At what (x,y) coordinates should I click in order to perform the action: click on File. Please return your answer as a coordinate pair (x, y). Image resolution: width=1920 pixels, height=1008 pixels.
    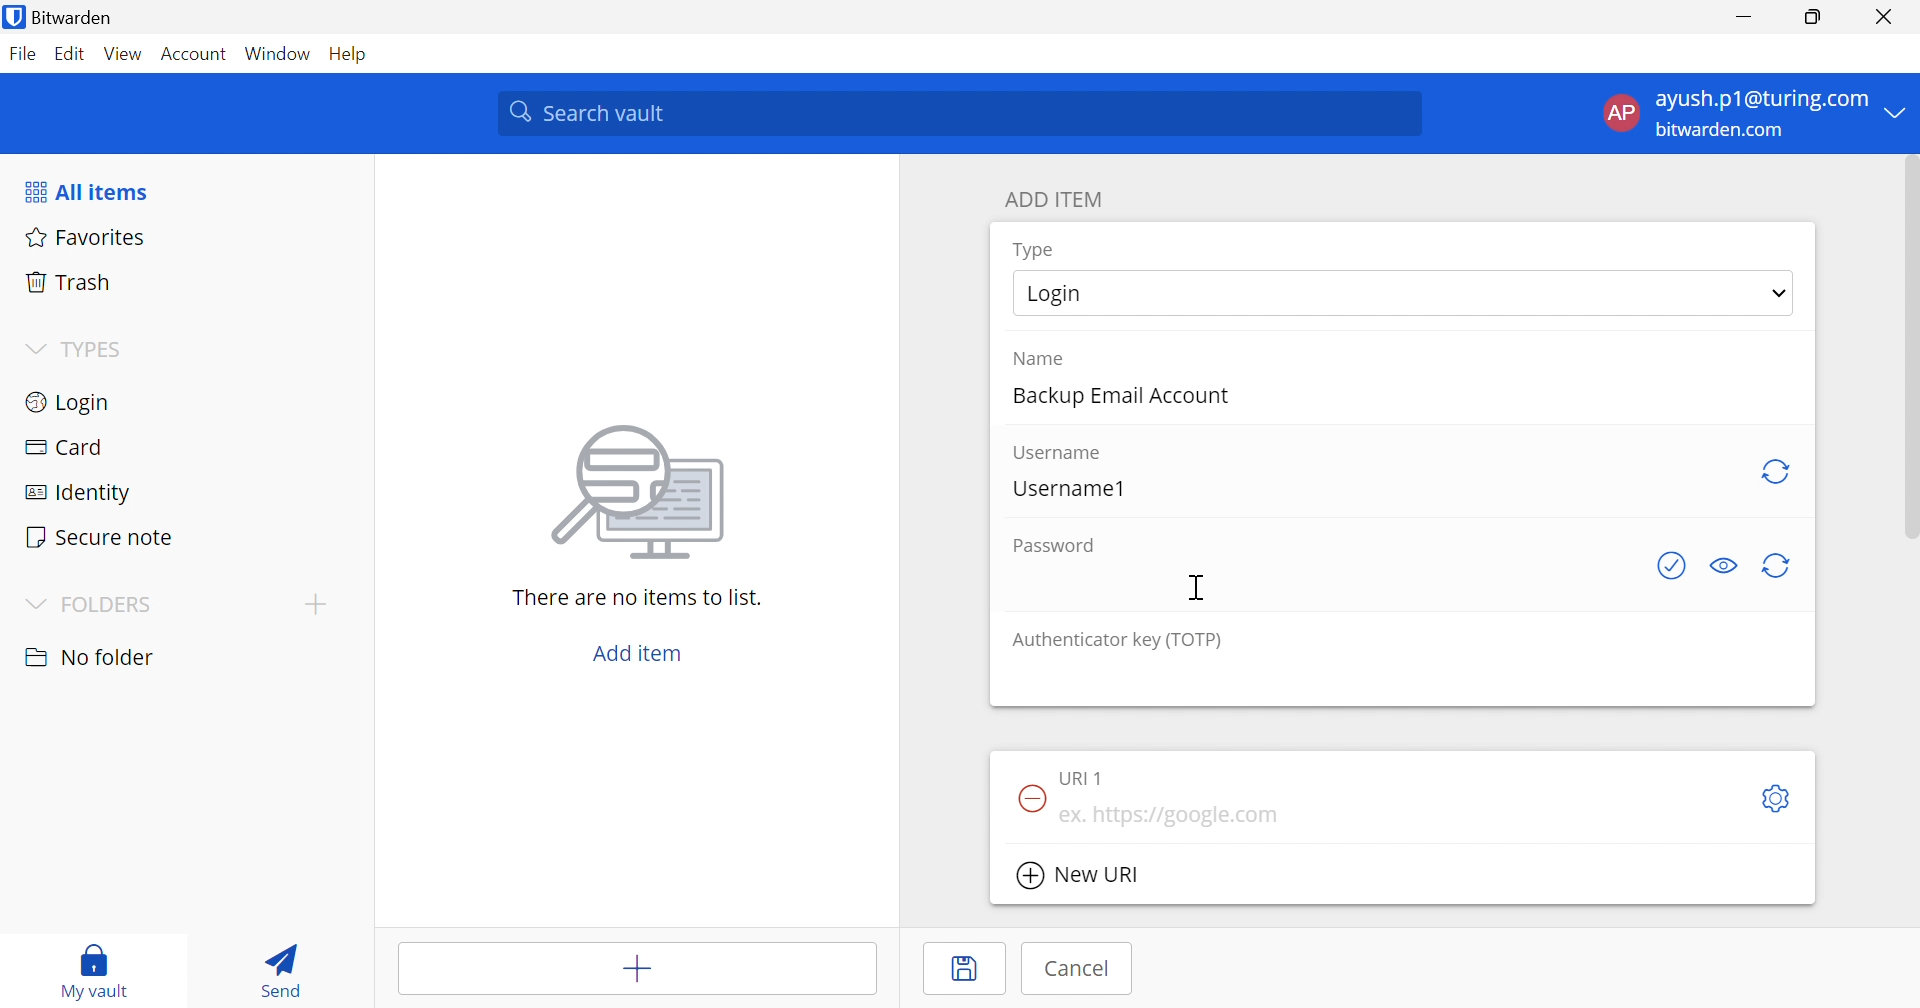
    Looking at the image, I should click on (22, 53).